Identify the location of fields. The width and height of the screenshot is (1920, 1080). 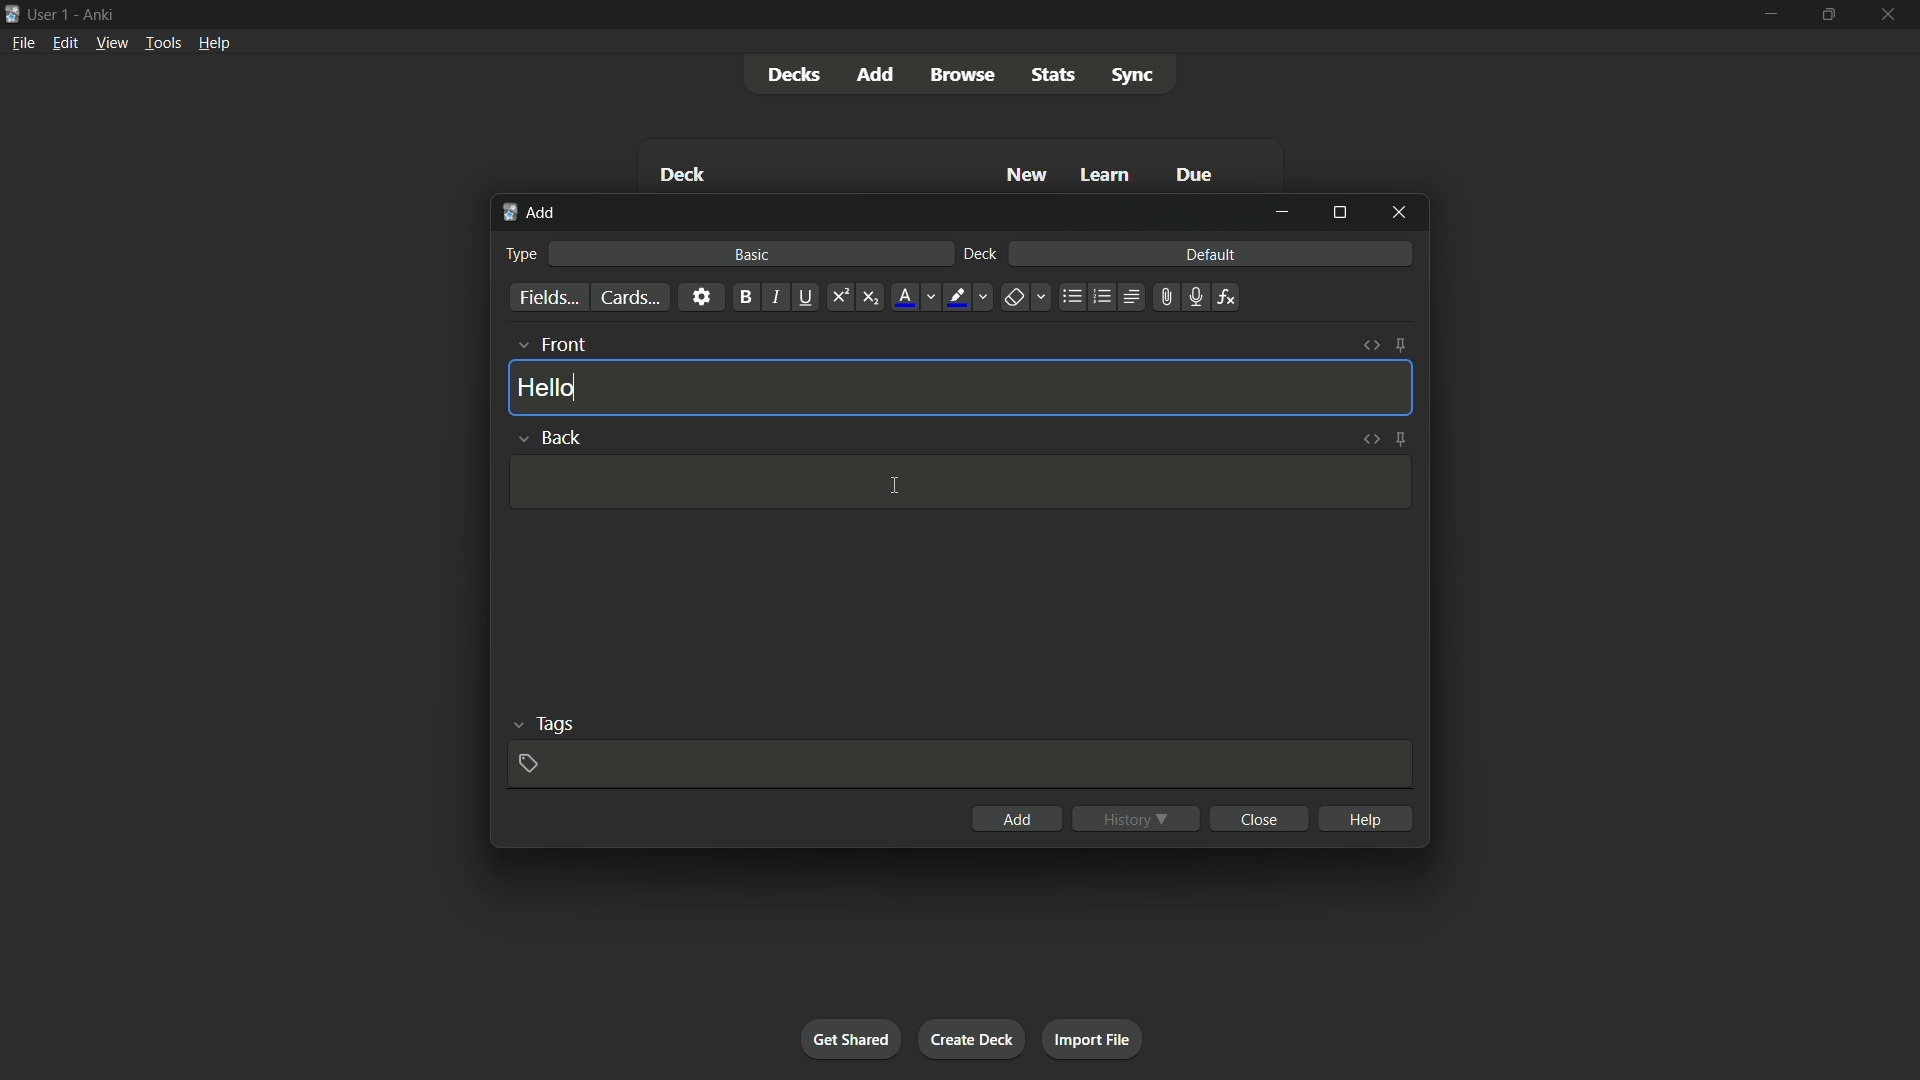
(548, 296).